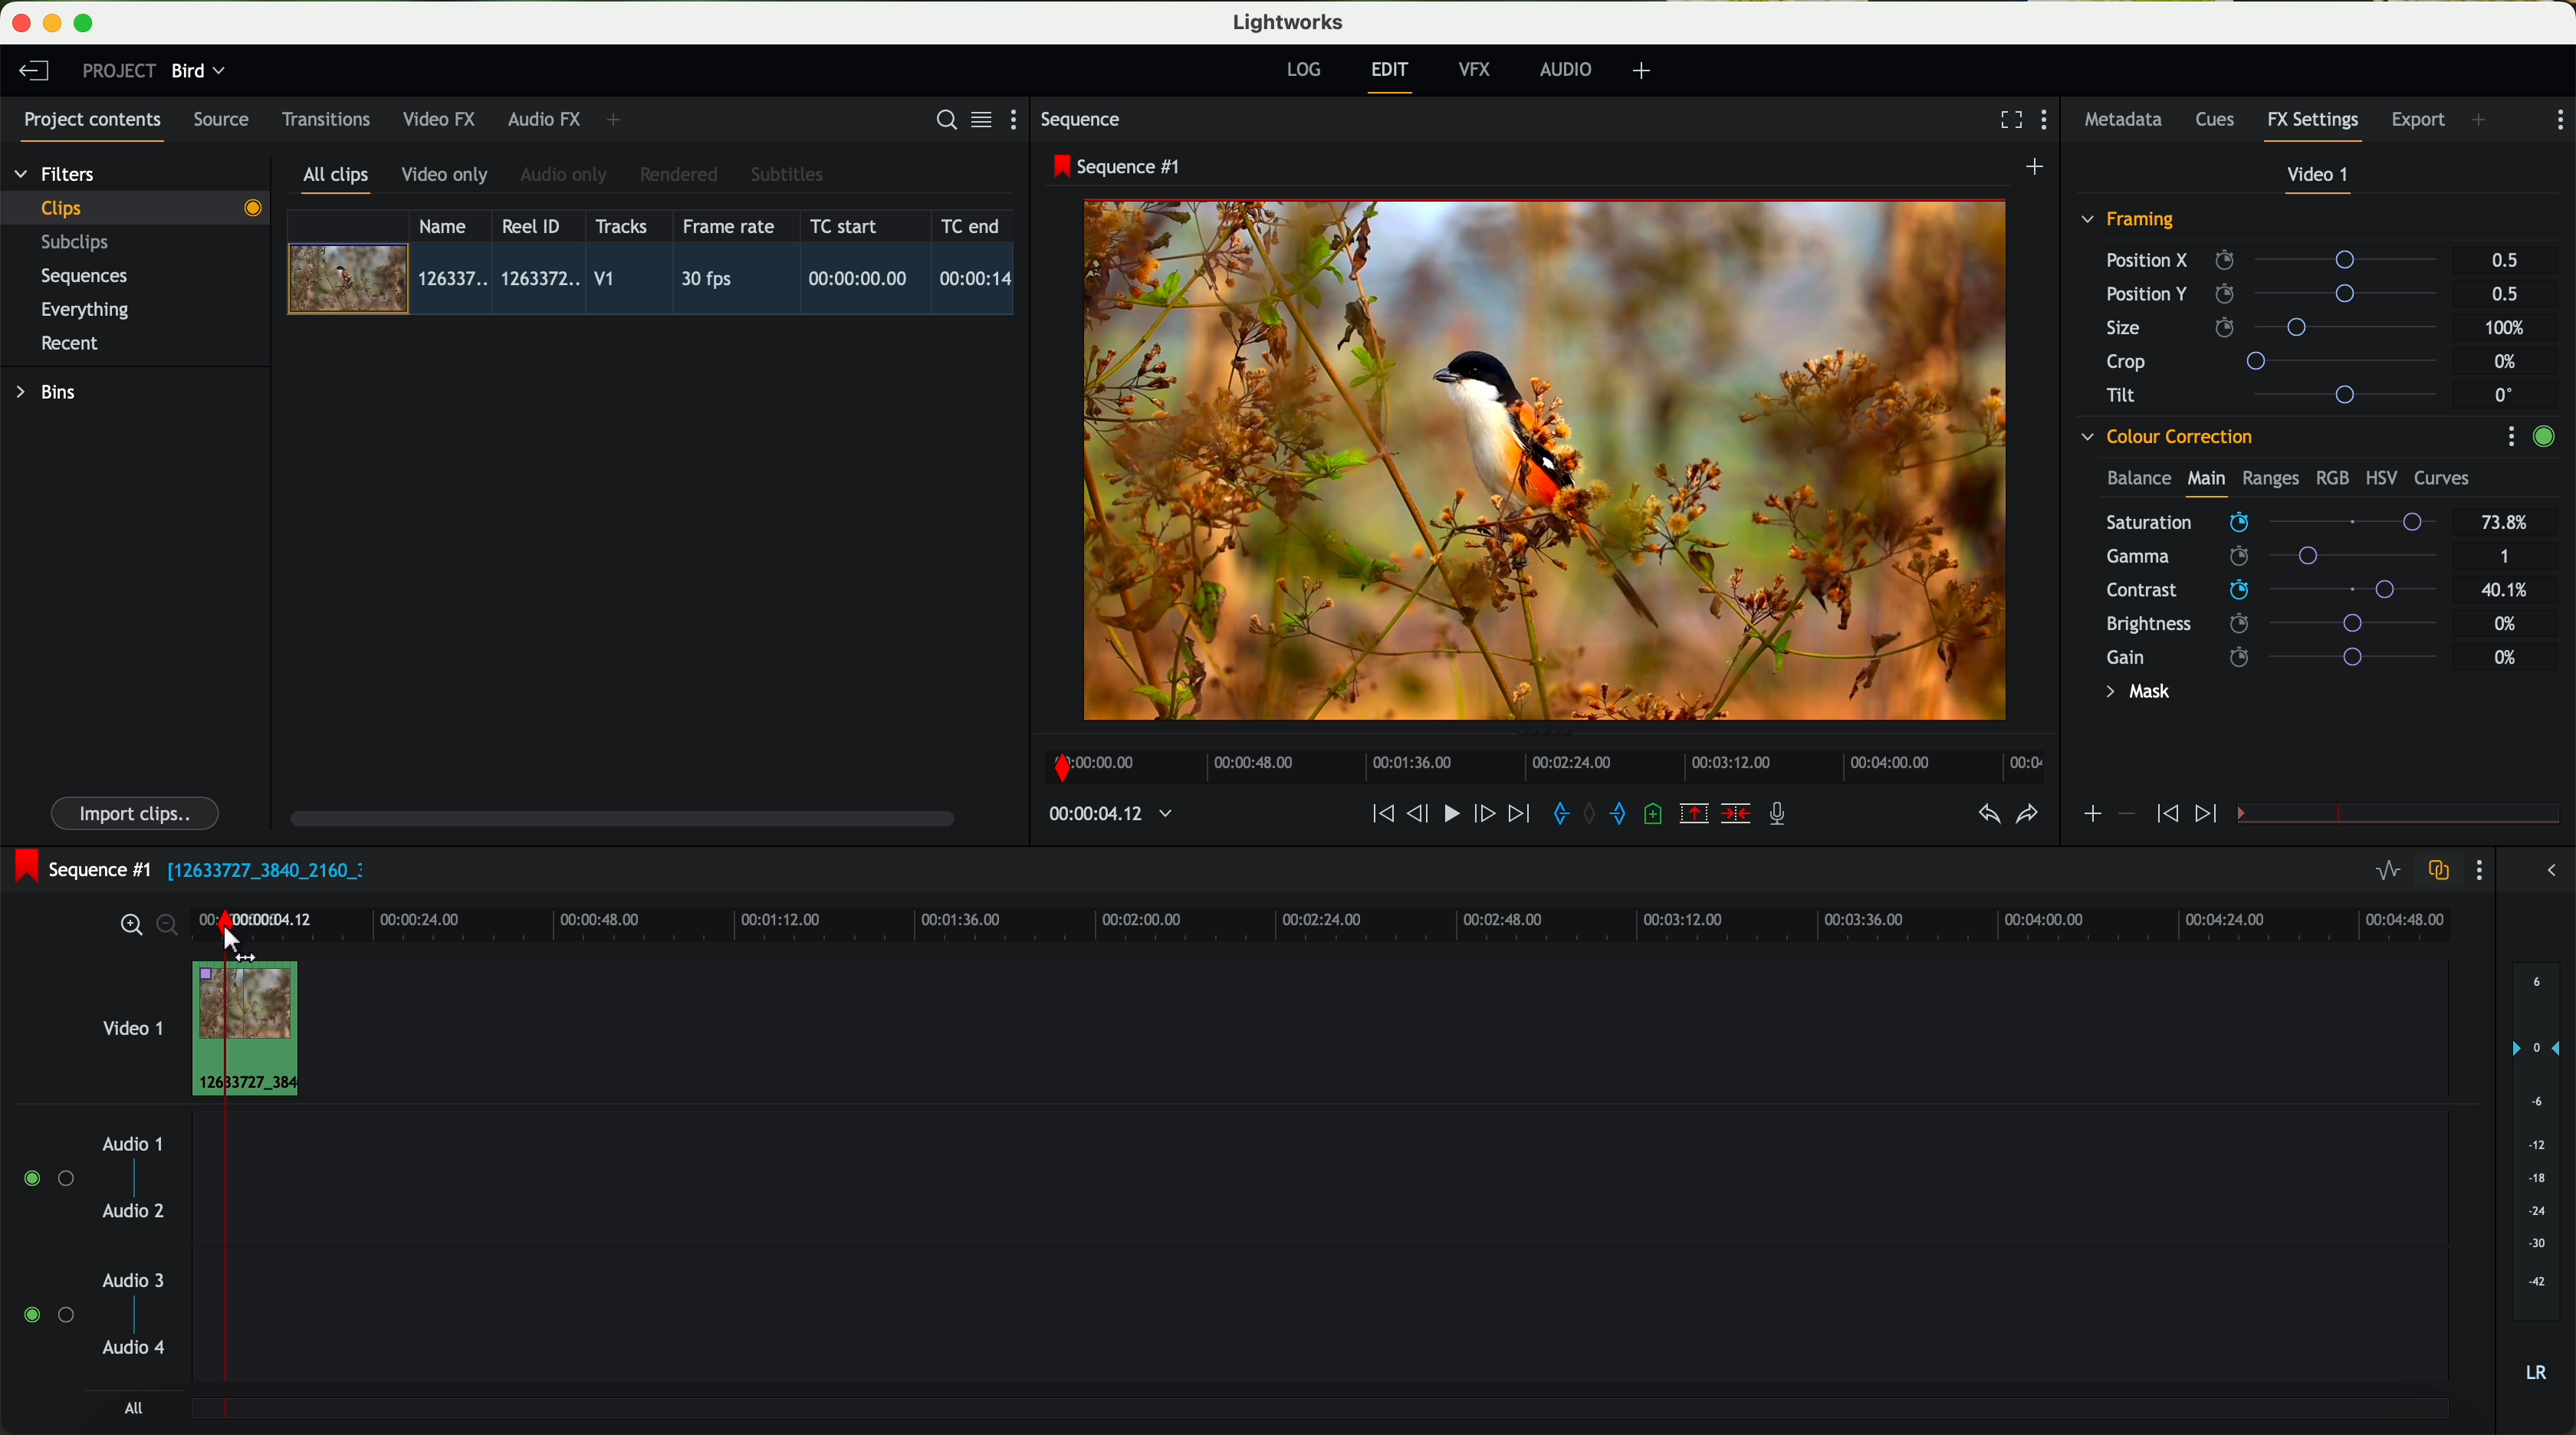 Image resolution: width=2576 pixels, height=1435 pixels. Describe the element at coordinates (77, 869) in the screenshot. I see `sequence #1` at that location.